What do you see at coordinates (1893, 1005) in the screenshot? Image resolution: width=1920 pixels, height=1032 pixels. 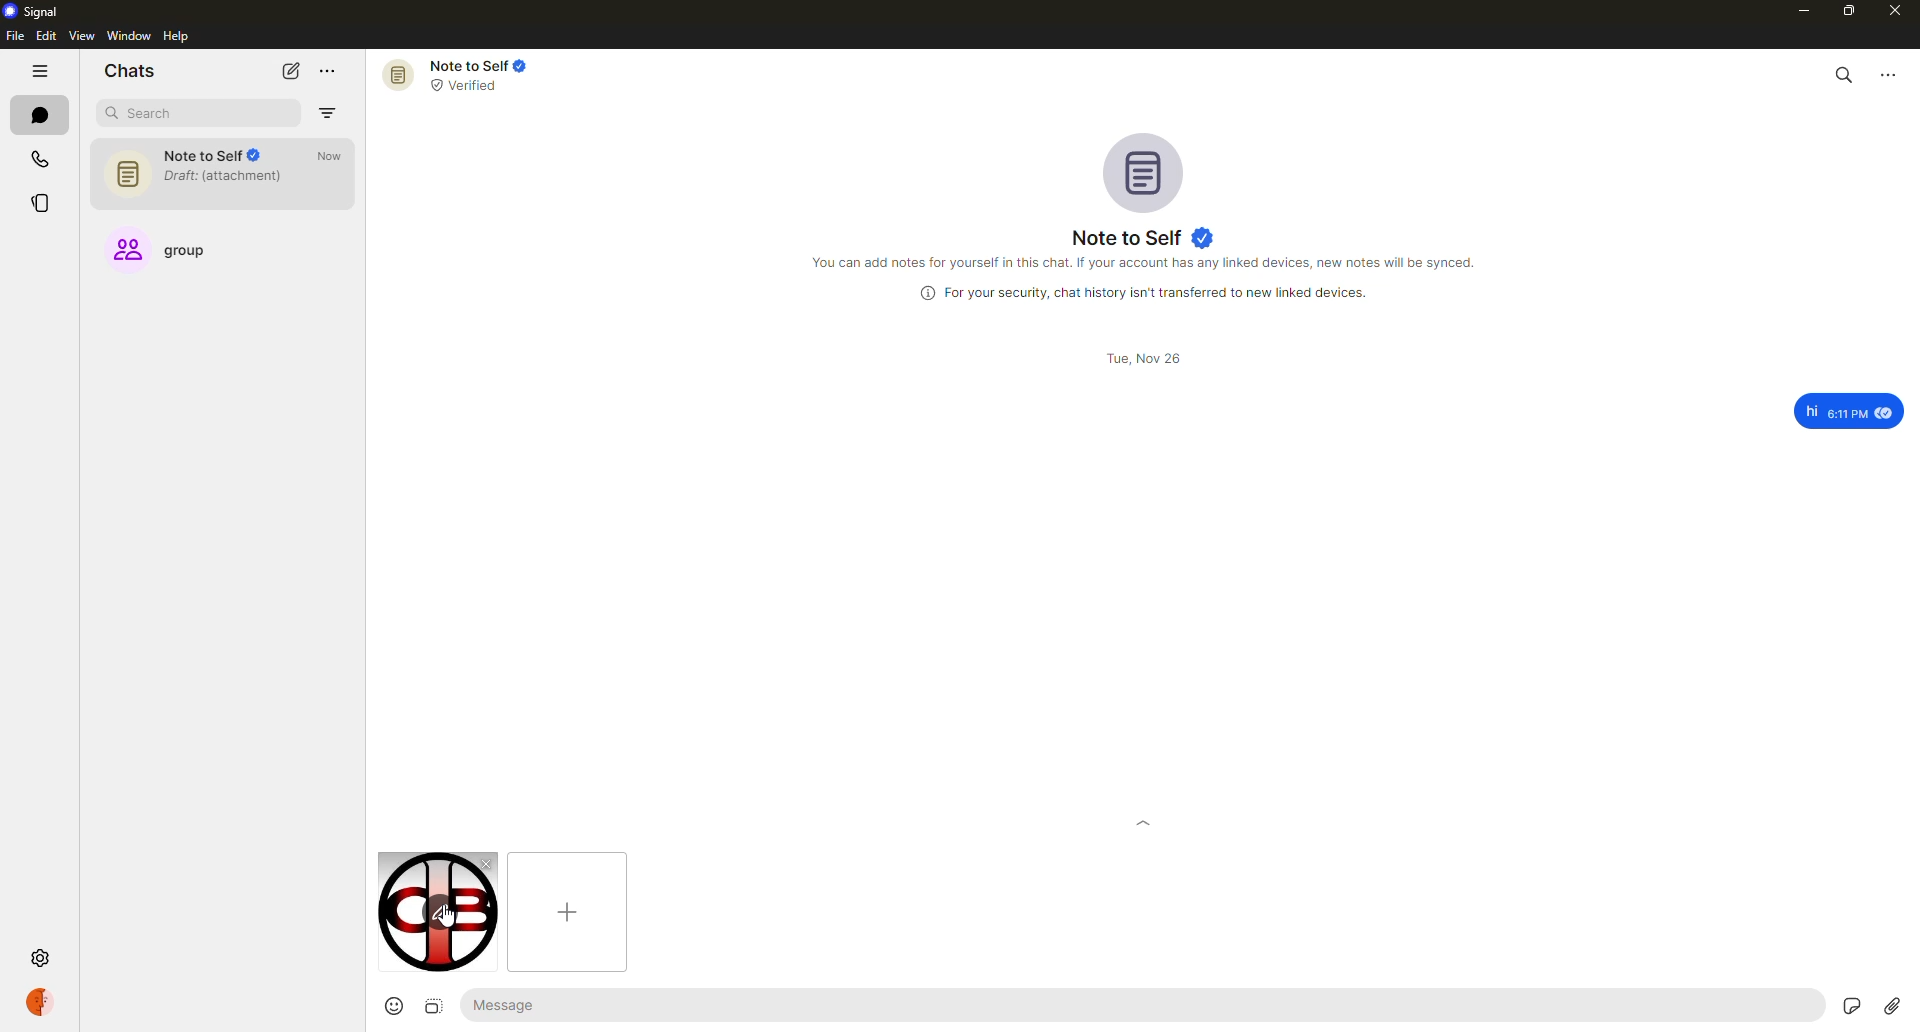 I see `attach` at bounding box center [1893, 1005].